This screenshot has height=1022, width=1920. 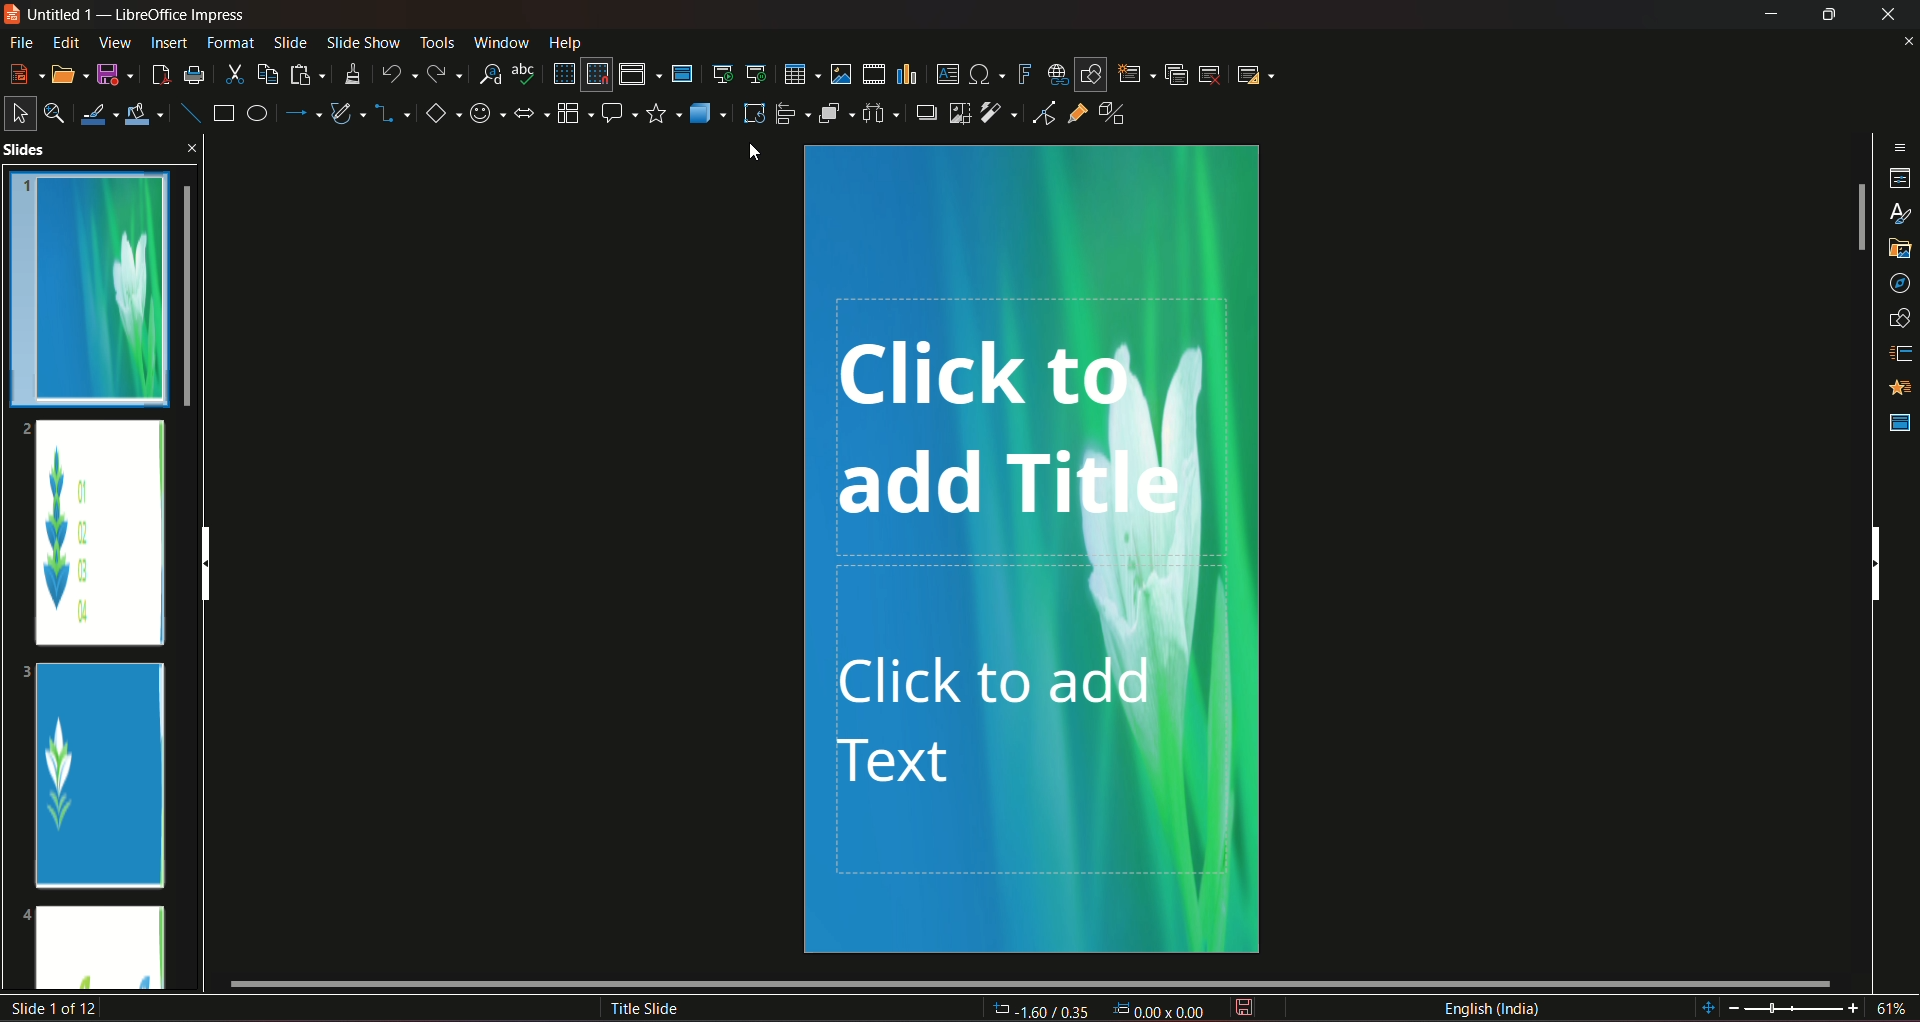 I want to click on fill color, so click(x=148, y=111).